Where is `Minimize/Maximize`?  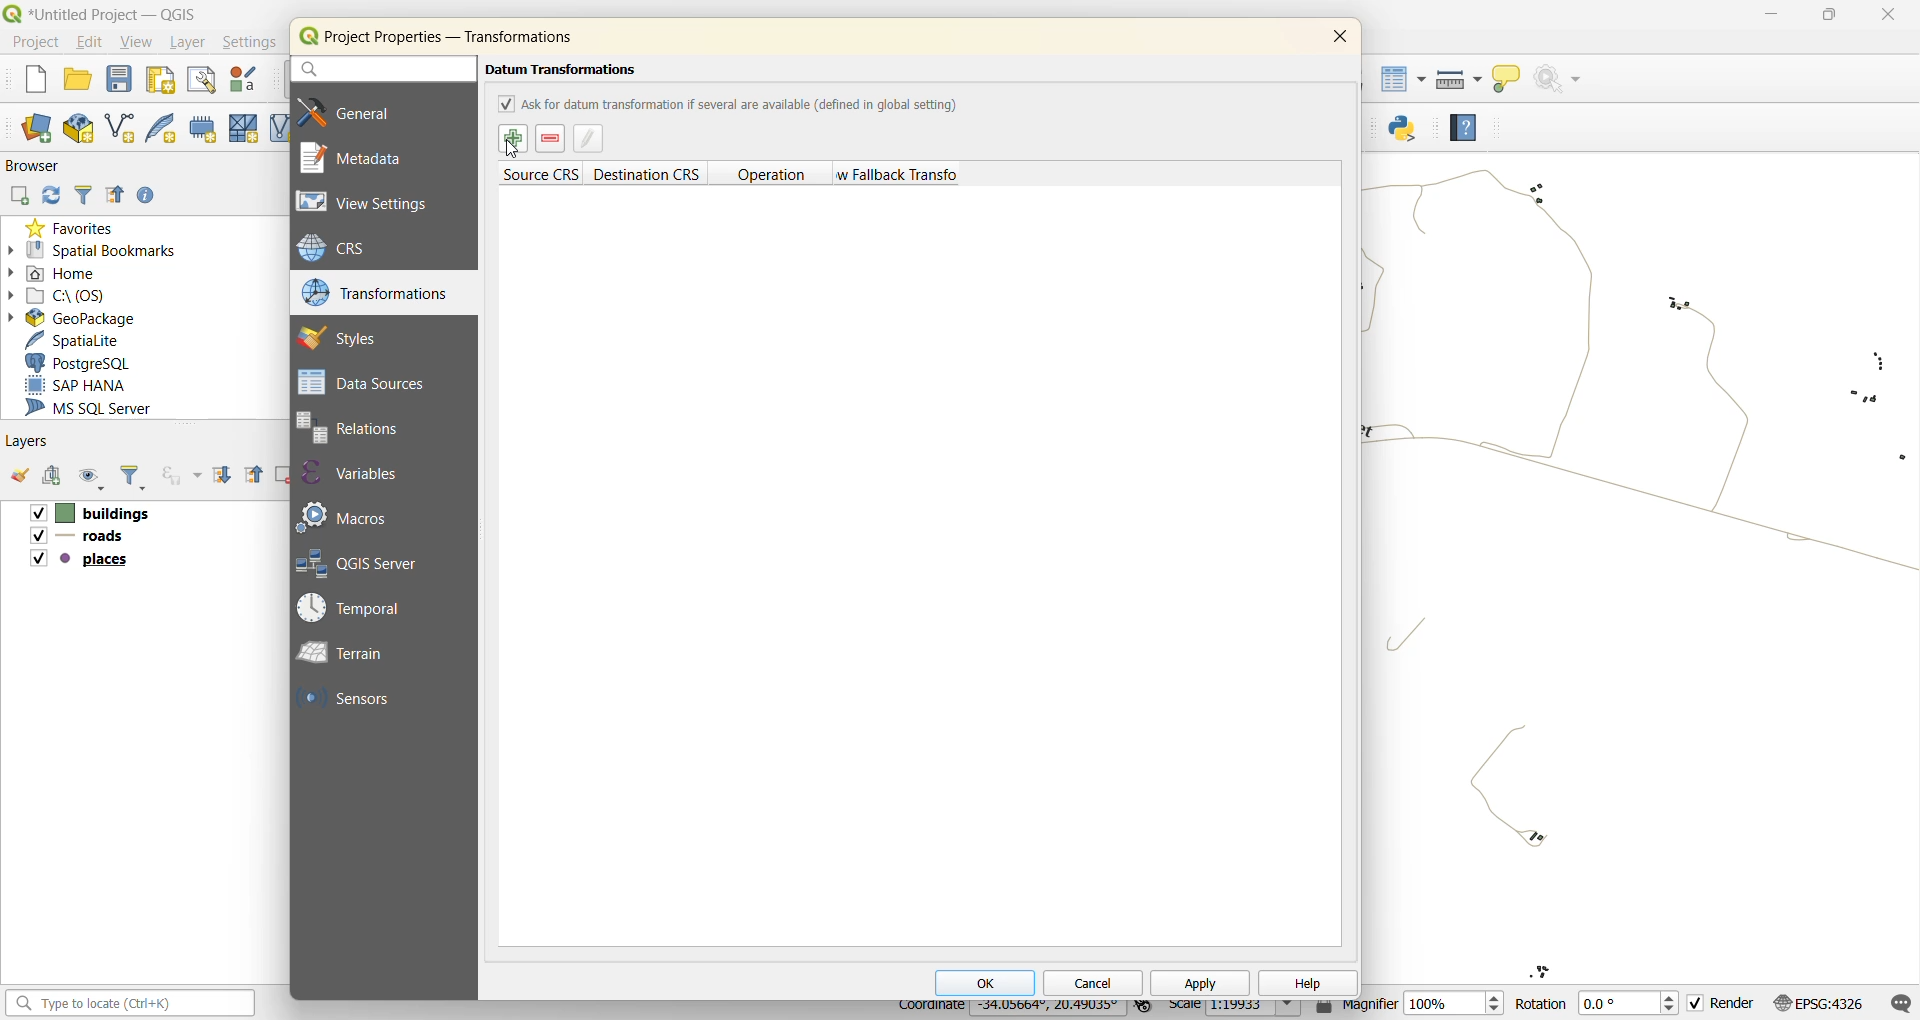 Minimize/Maximize is located at coordinates (1829, 18).